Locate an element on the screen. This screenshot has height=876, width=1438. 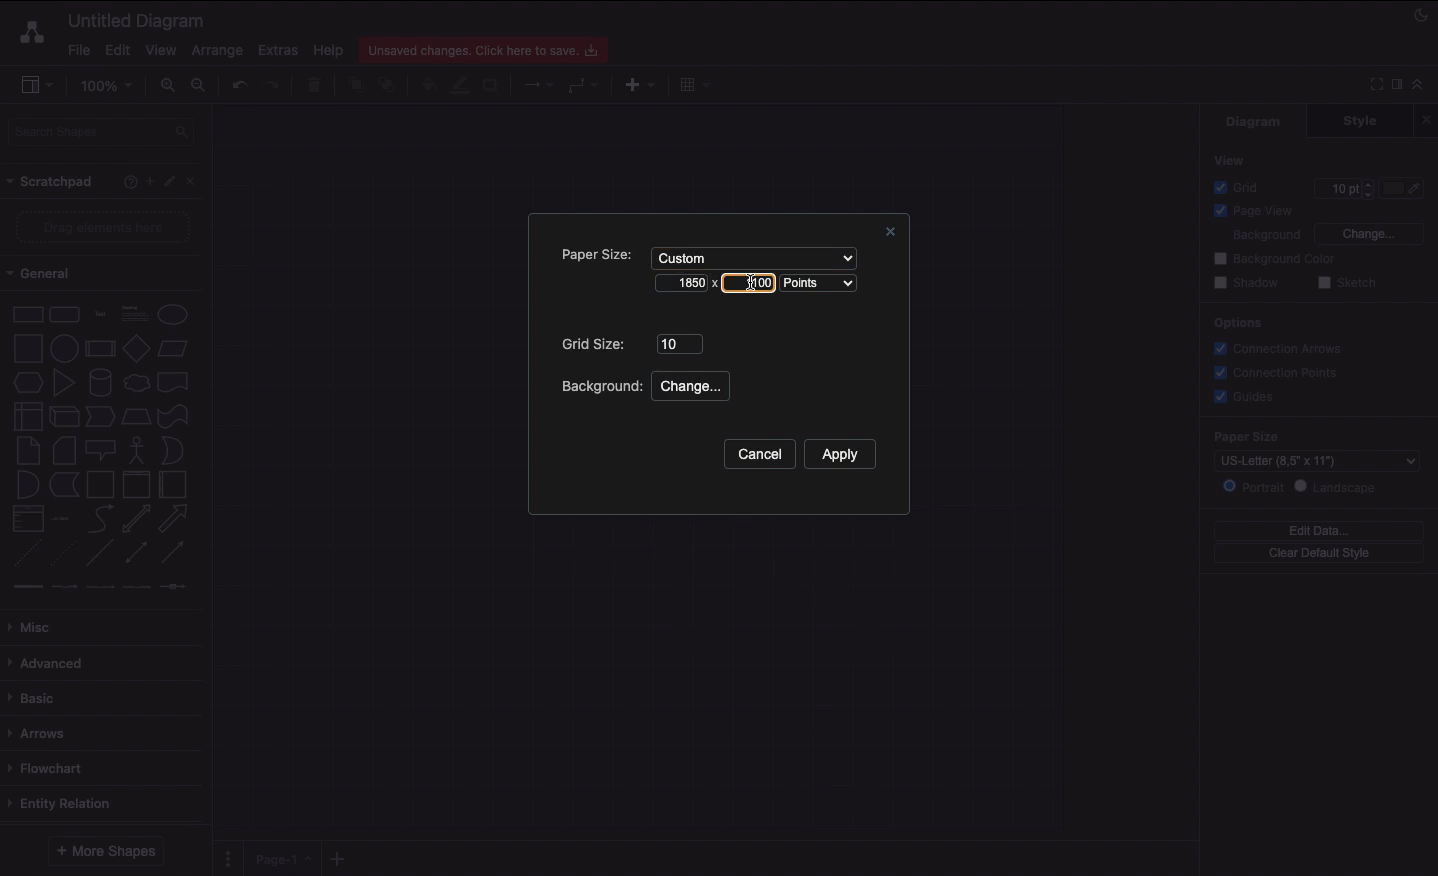
Dashed line is located at coordinates (24, 556).